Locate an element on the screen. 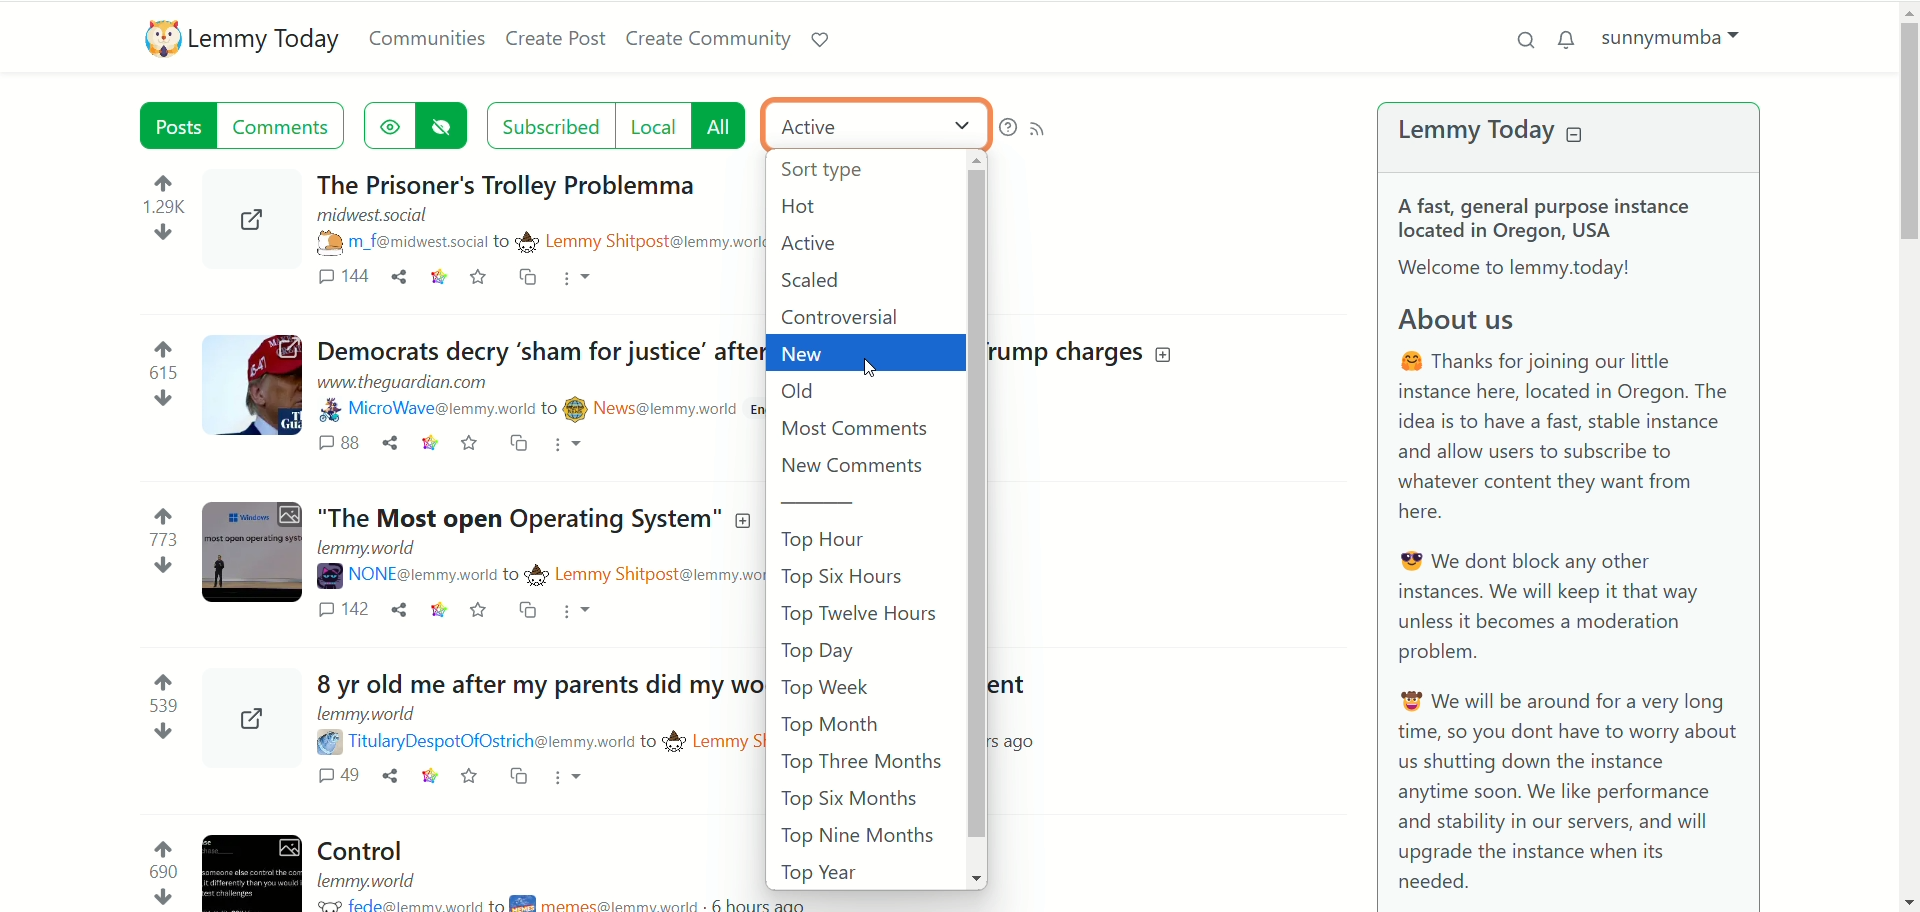 This screenshot has height=912, width=1920. old is located at coordinates (801, 391).